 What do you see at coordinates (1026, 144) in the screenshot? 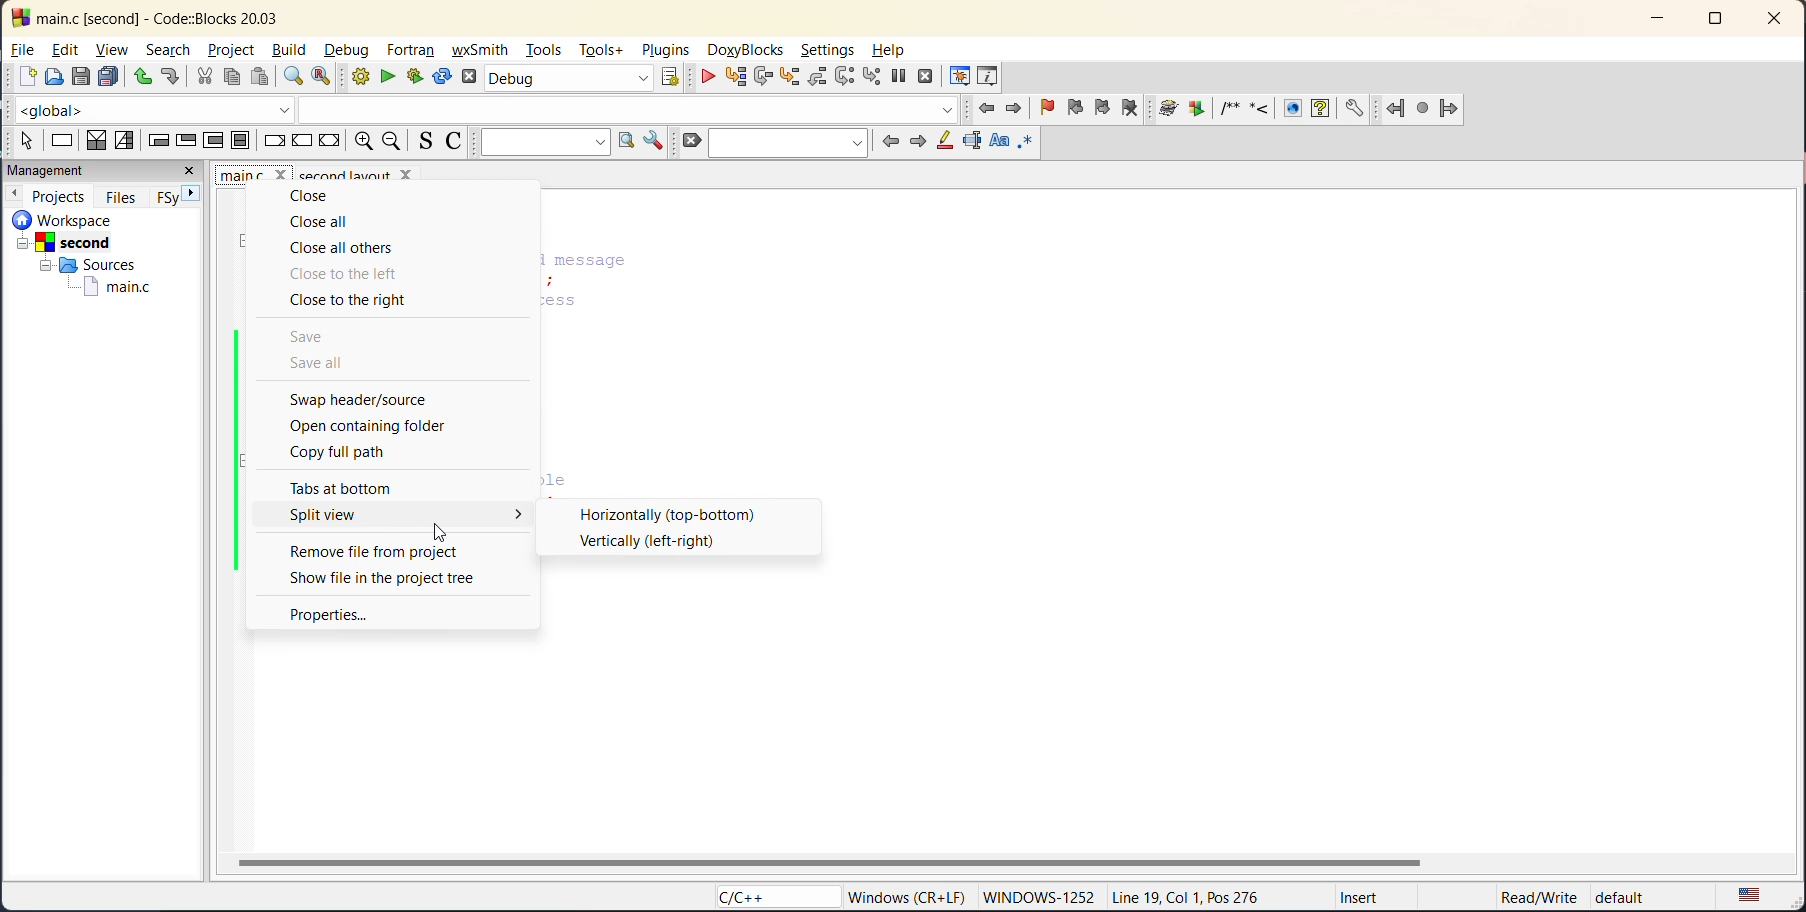
I see `regex` at bounding box center [1026, 144].